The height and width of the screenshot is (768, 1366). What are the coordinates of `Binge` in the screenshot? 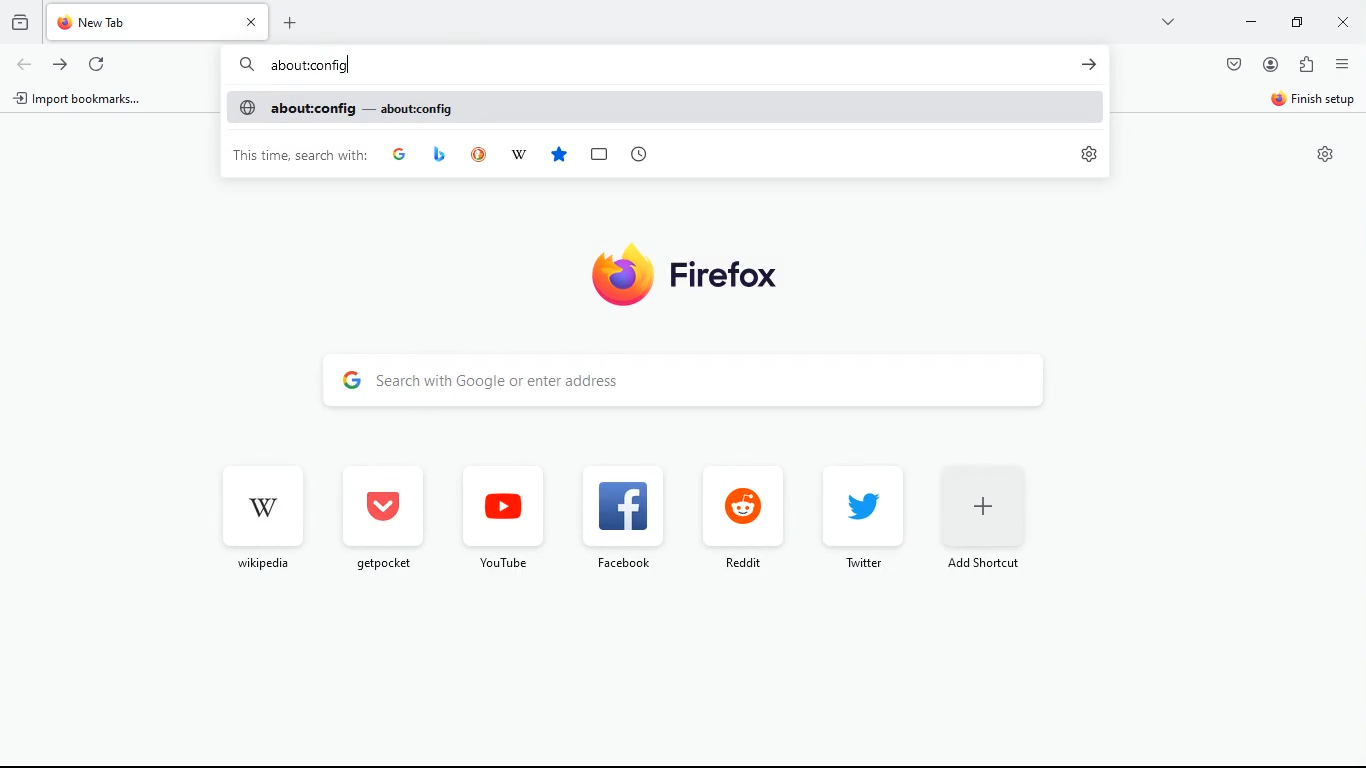 It's located at (440, 154).